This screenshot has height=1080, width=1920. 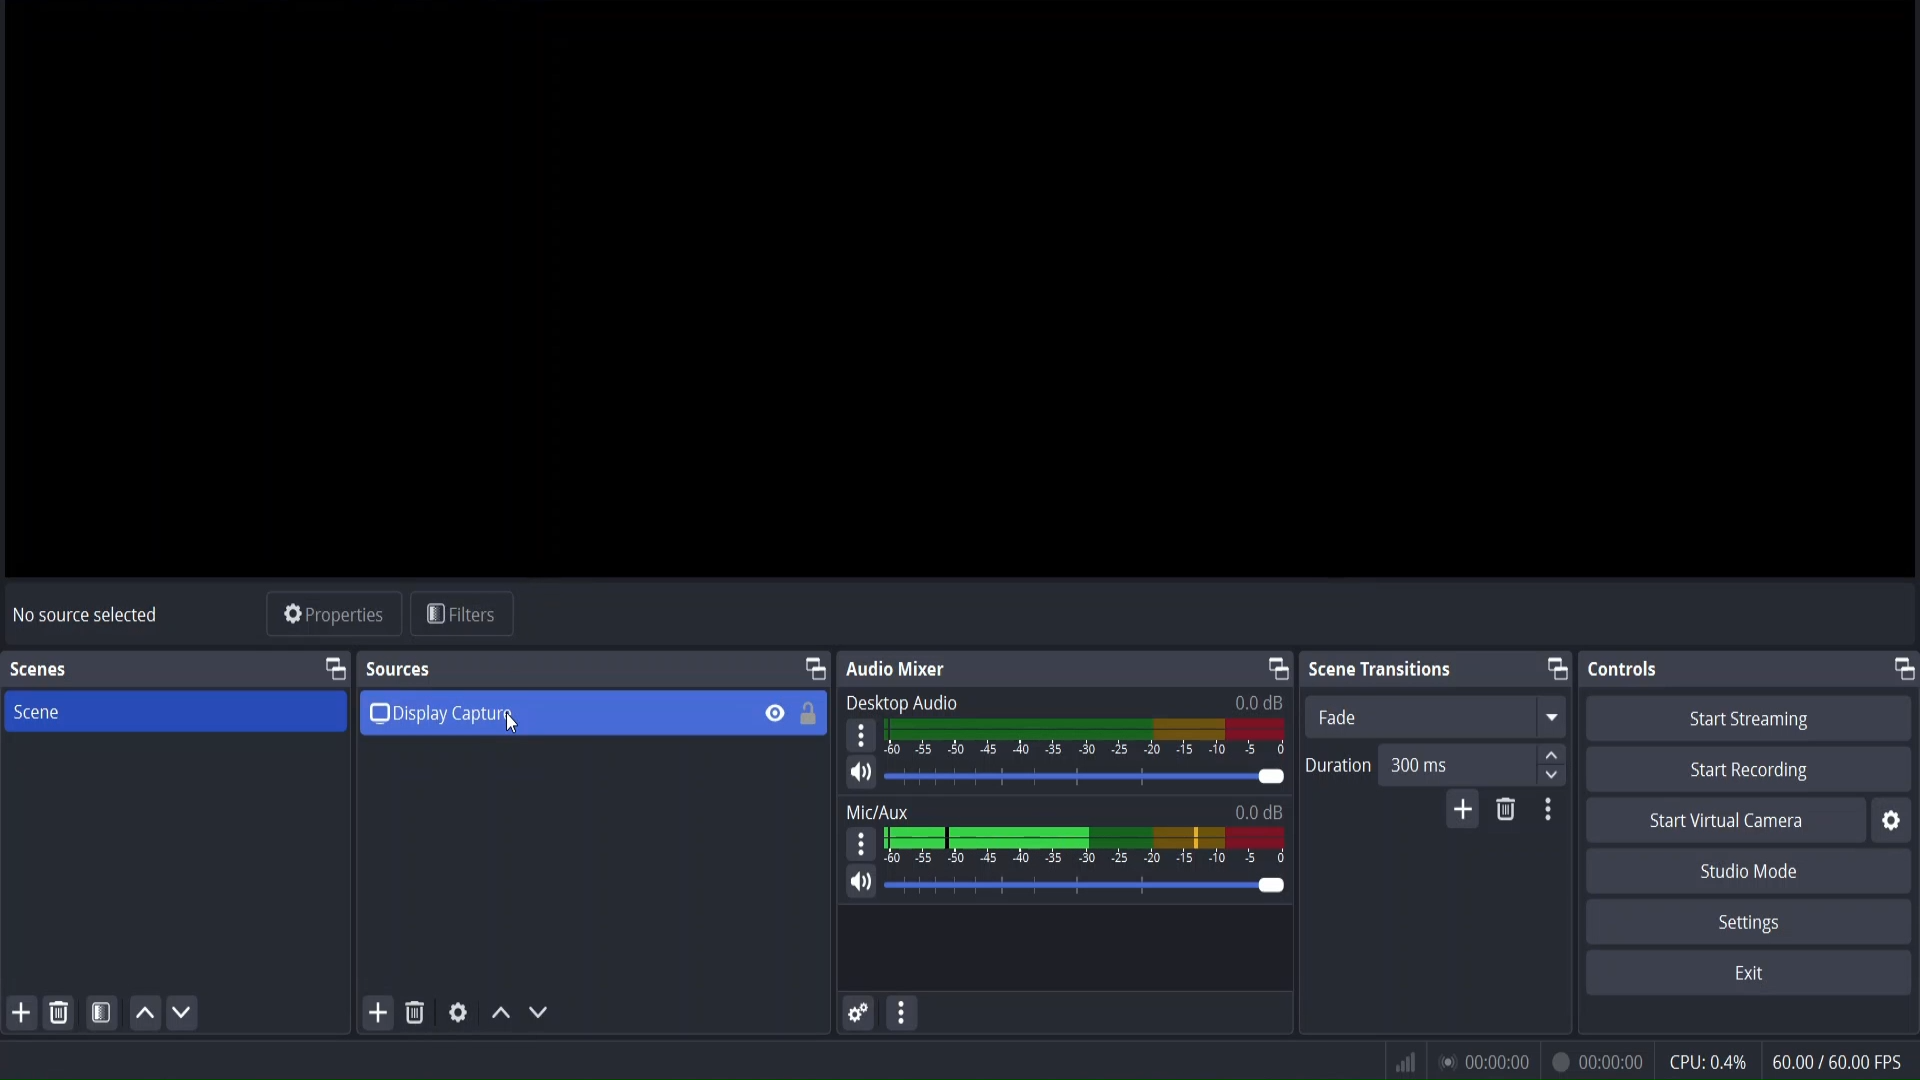 What do you see at coordinates (895, 668) in the screenshot?
I see `audio mixer` at bounding box center [895, 668].